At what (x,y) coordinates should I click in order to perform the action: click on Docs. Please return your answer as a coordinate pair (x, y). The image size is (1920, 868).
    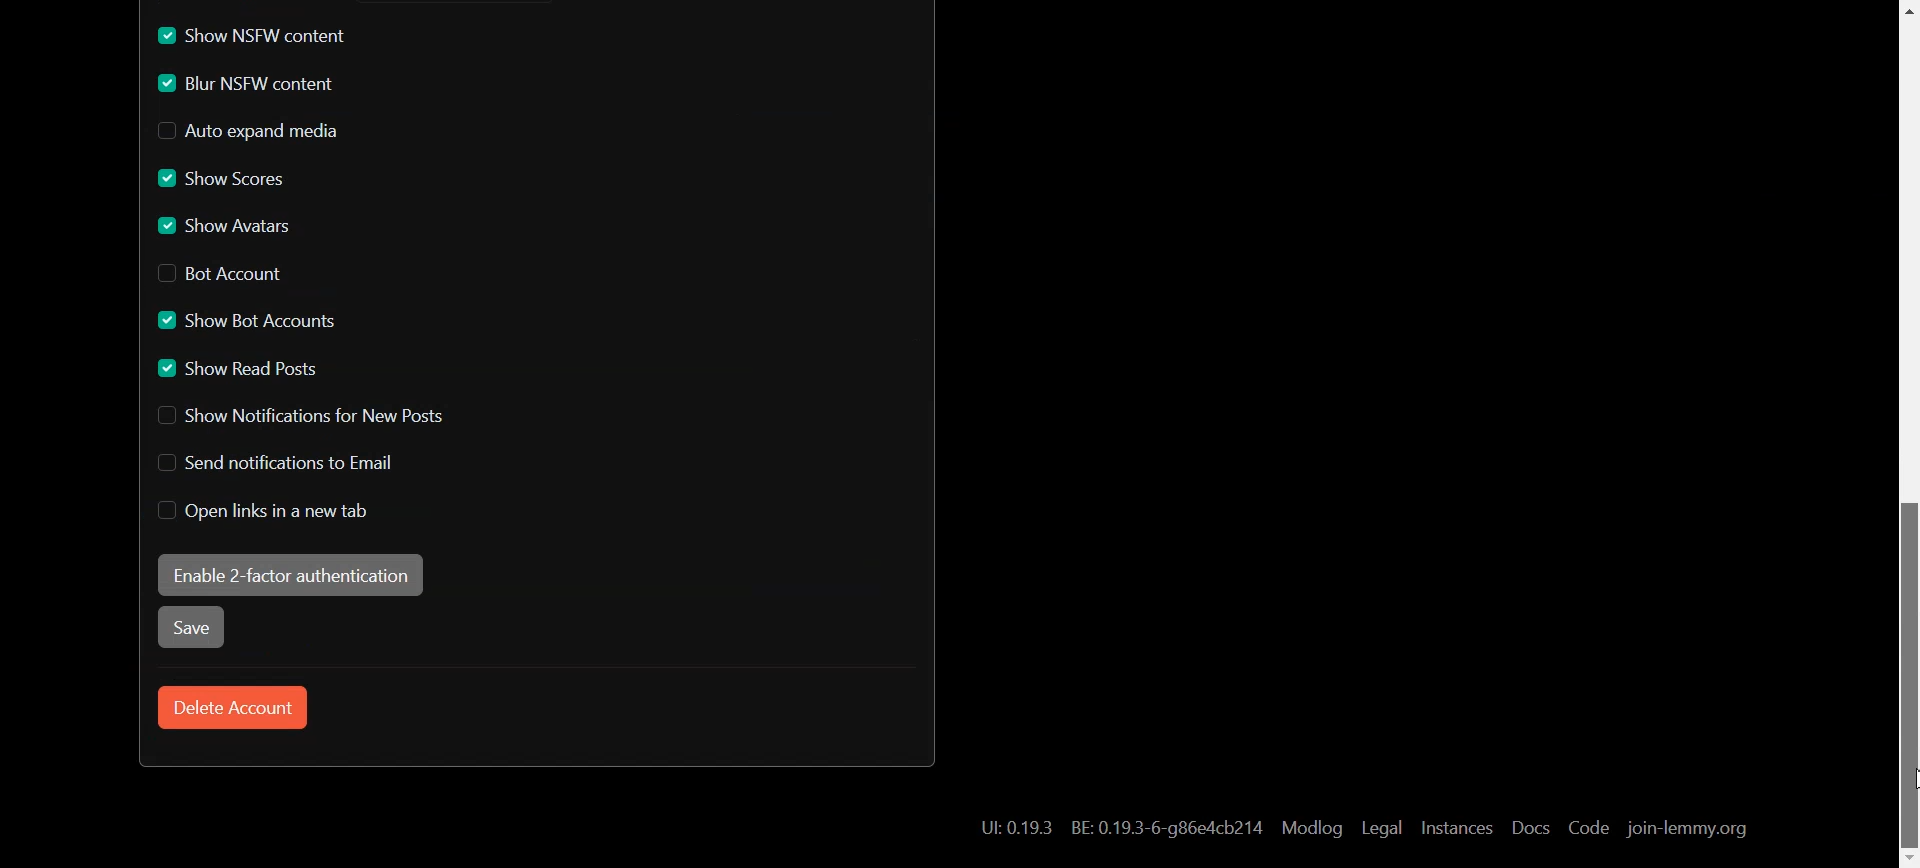
    Looking at the image, I should click on (1529, 829).